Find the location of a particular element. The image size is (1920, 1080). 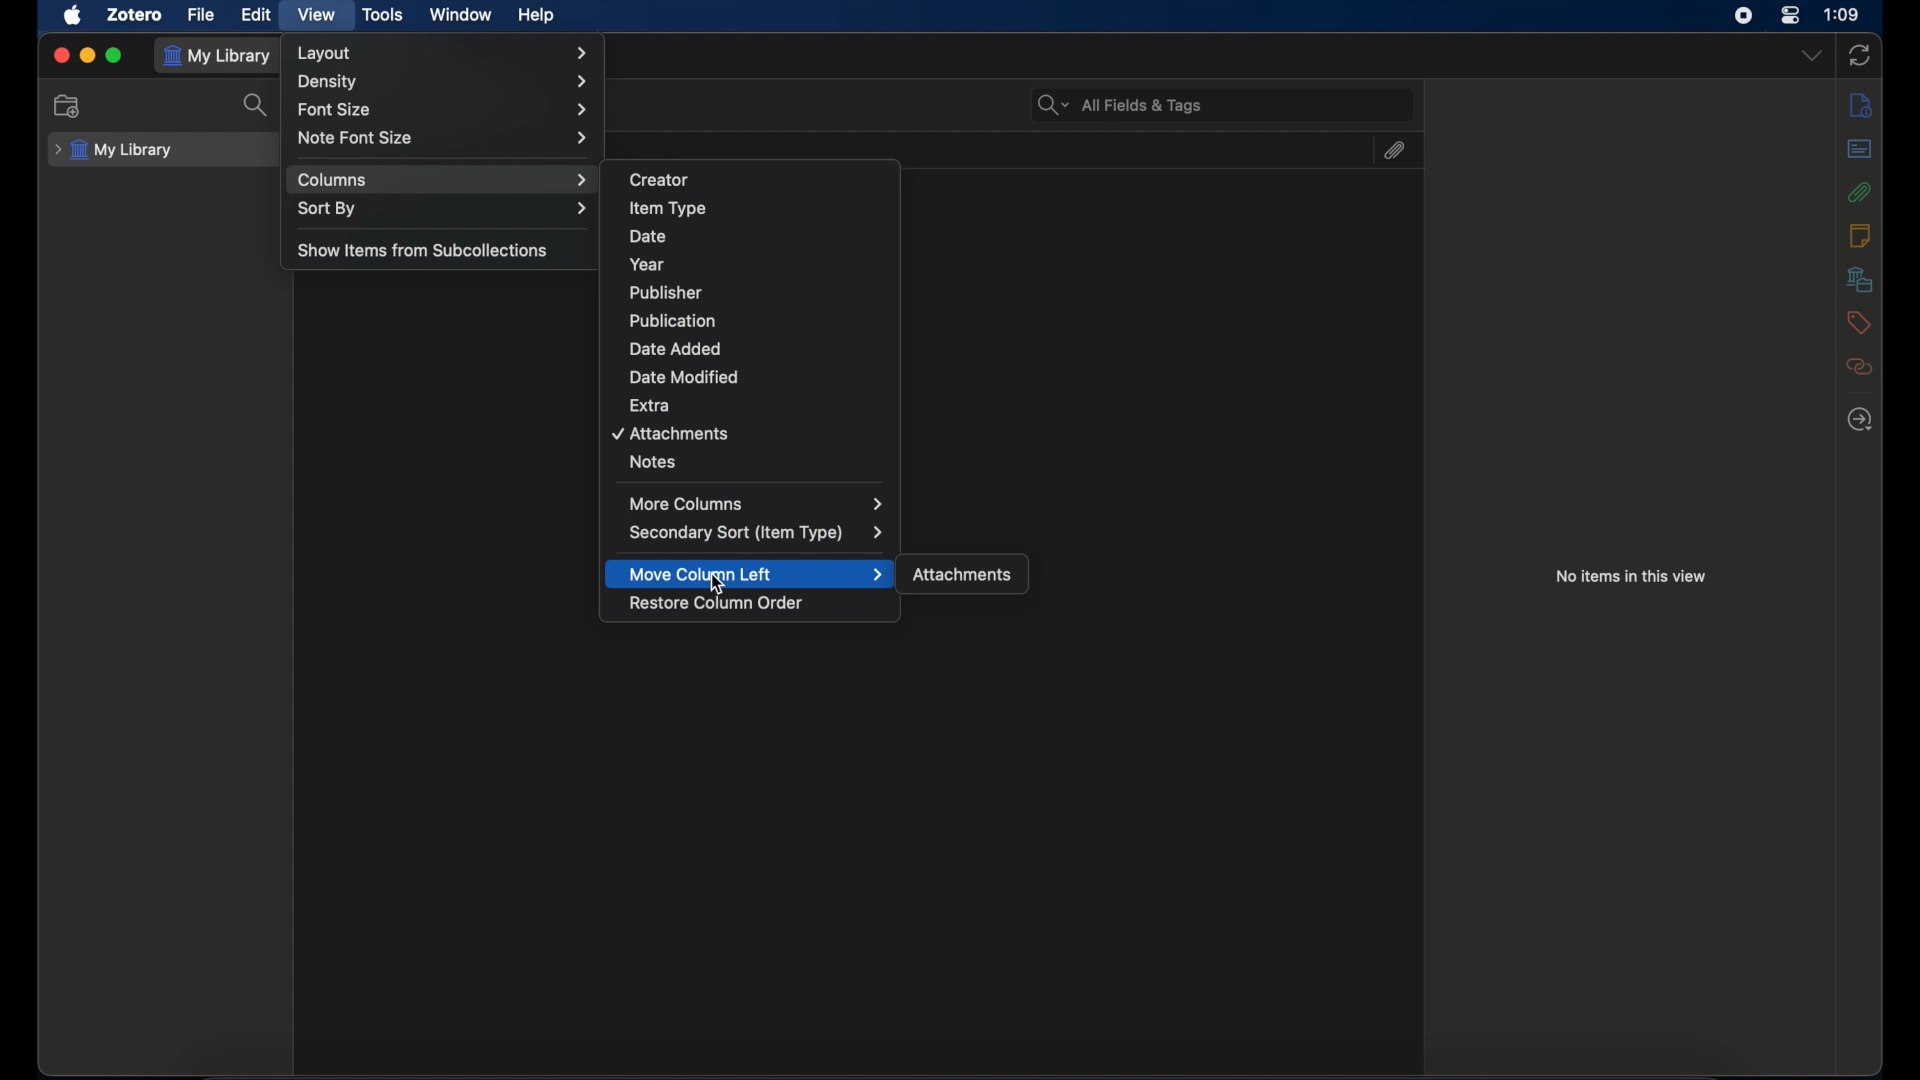

layout is located at coordinates (442, 53).